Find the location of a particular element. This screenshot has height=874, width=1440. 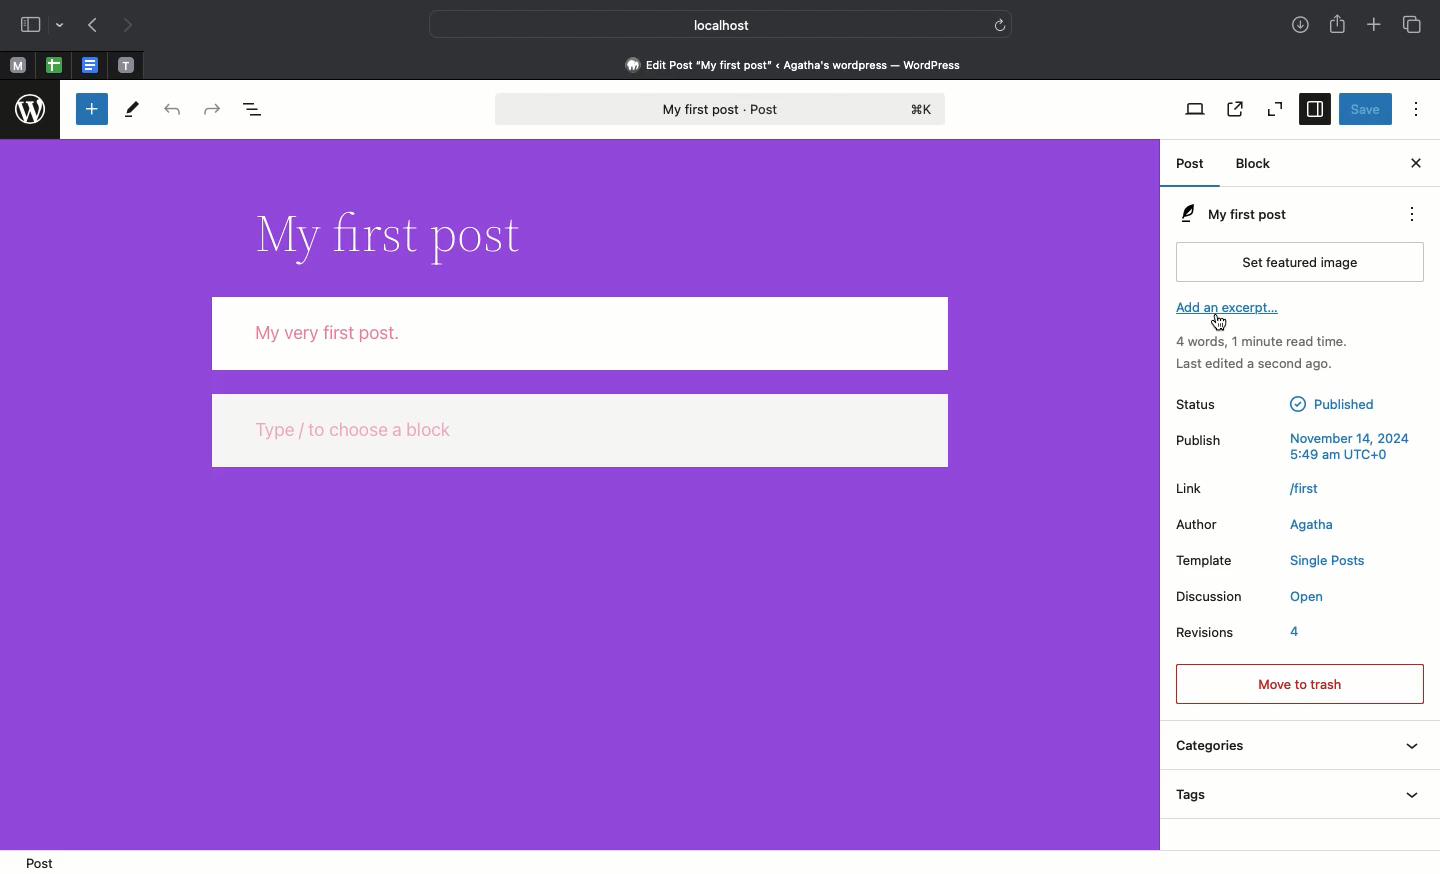

Link is located at coordinates (1250, 488).